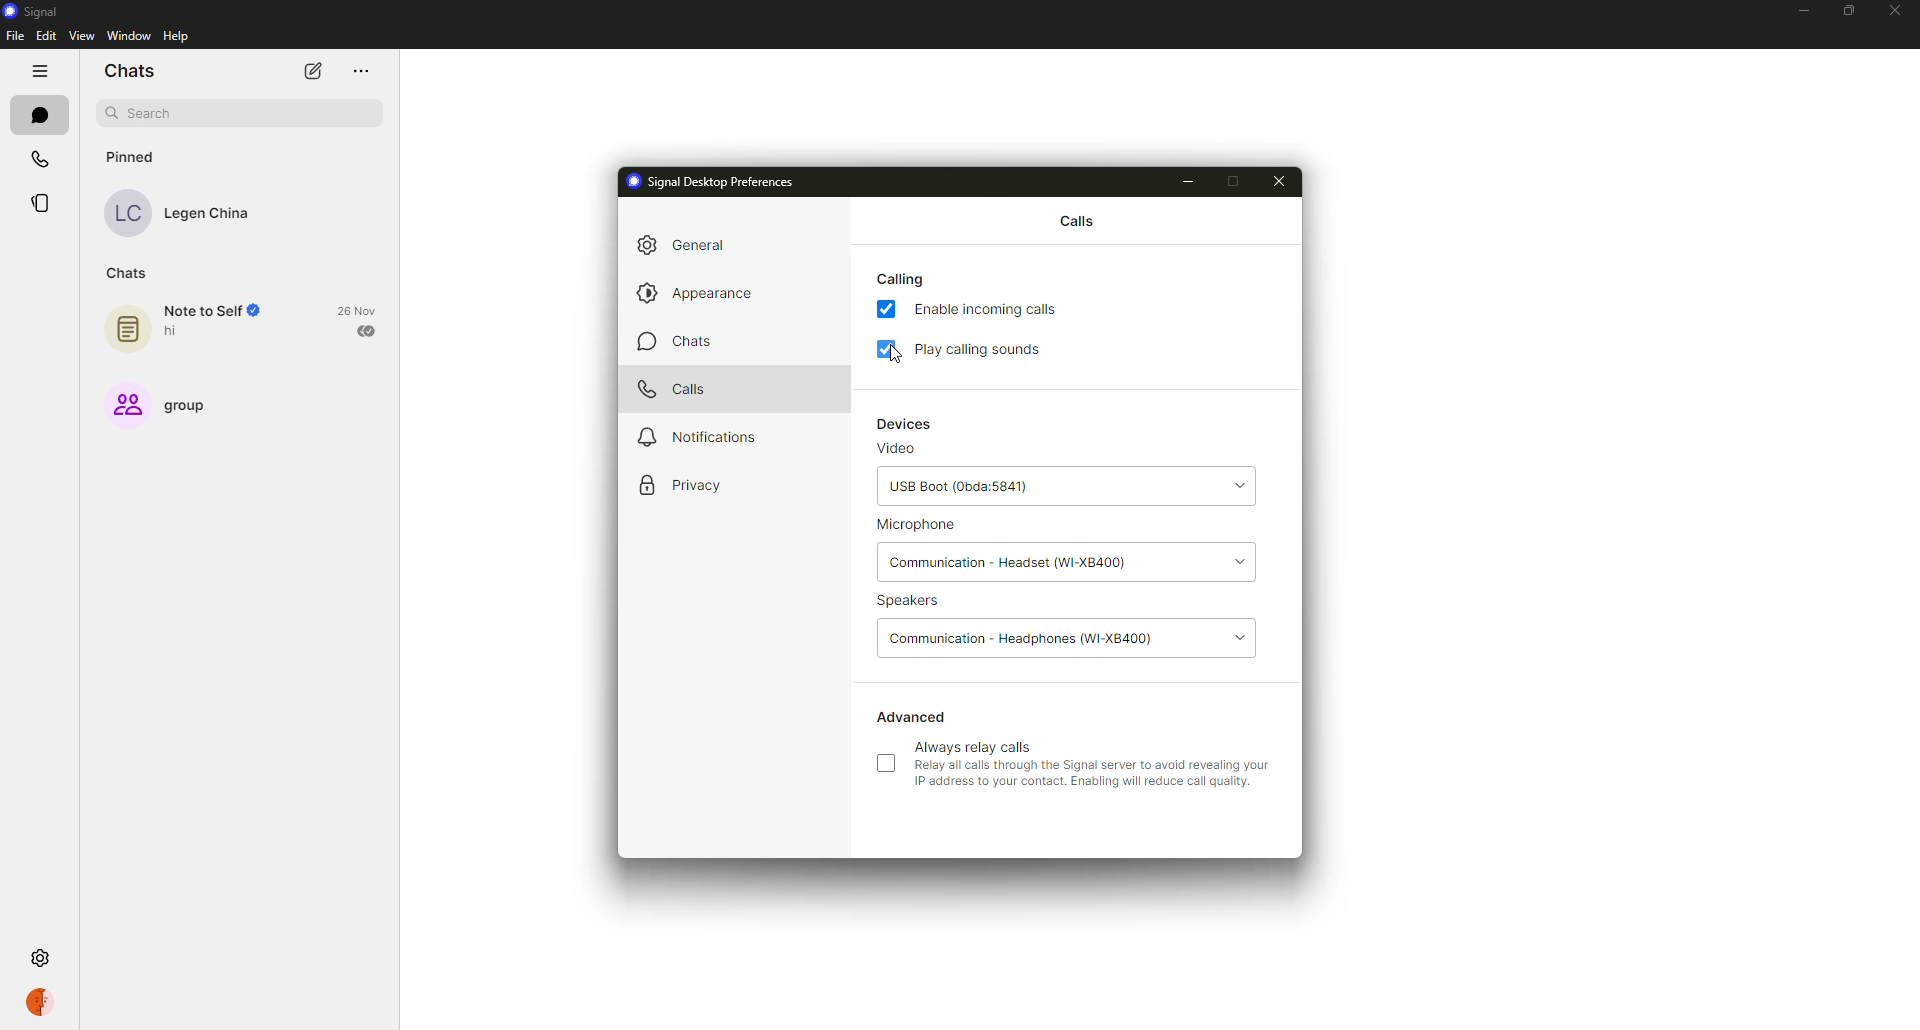 The image size is (1920, 1030). I want to click on privacy, so click(686, 483).